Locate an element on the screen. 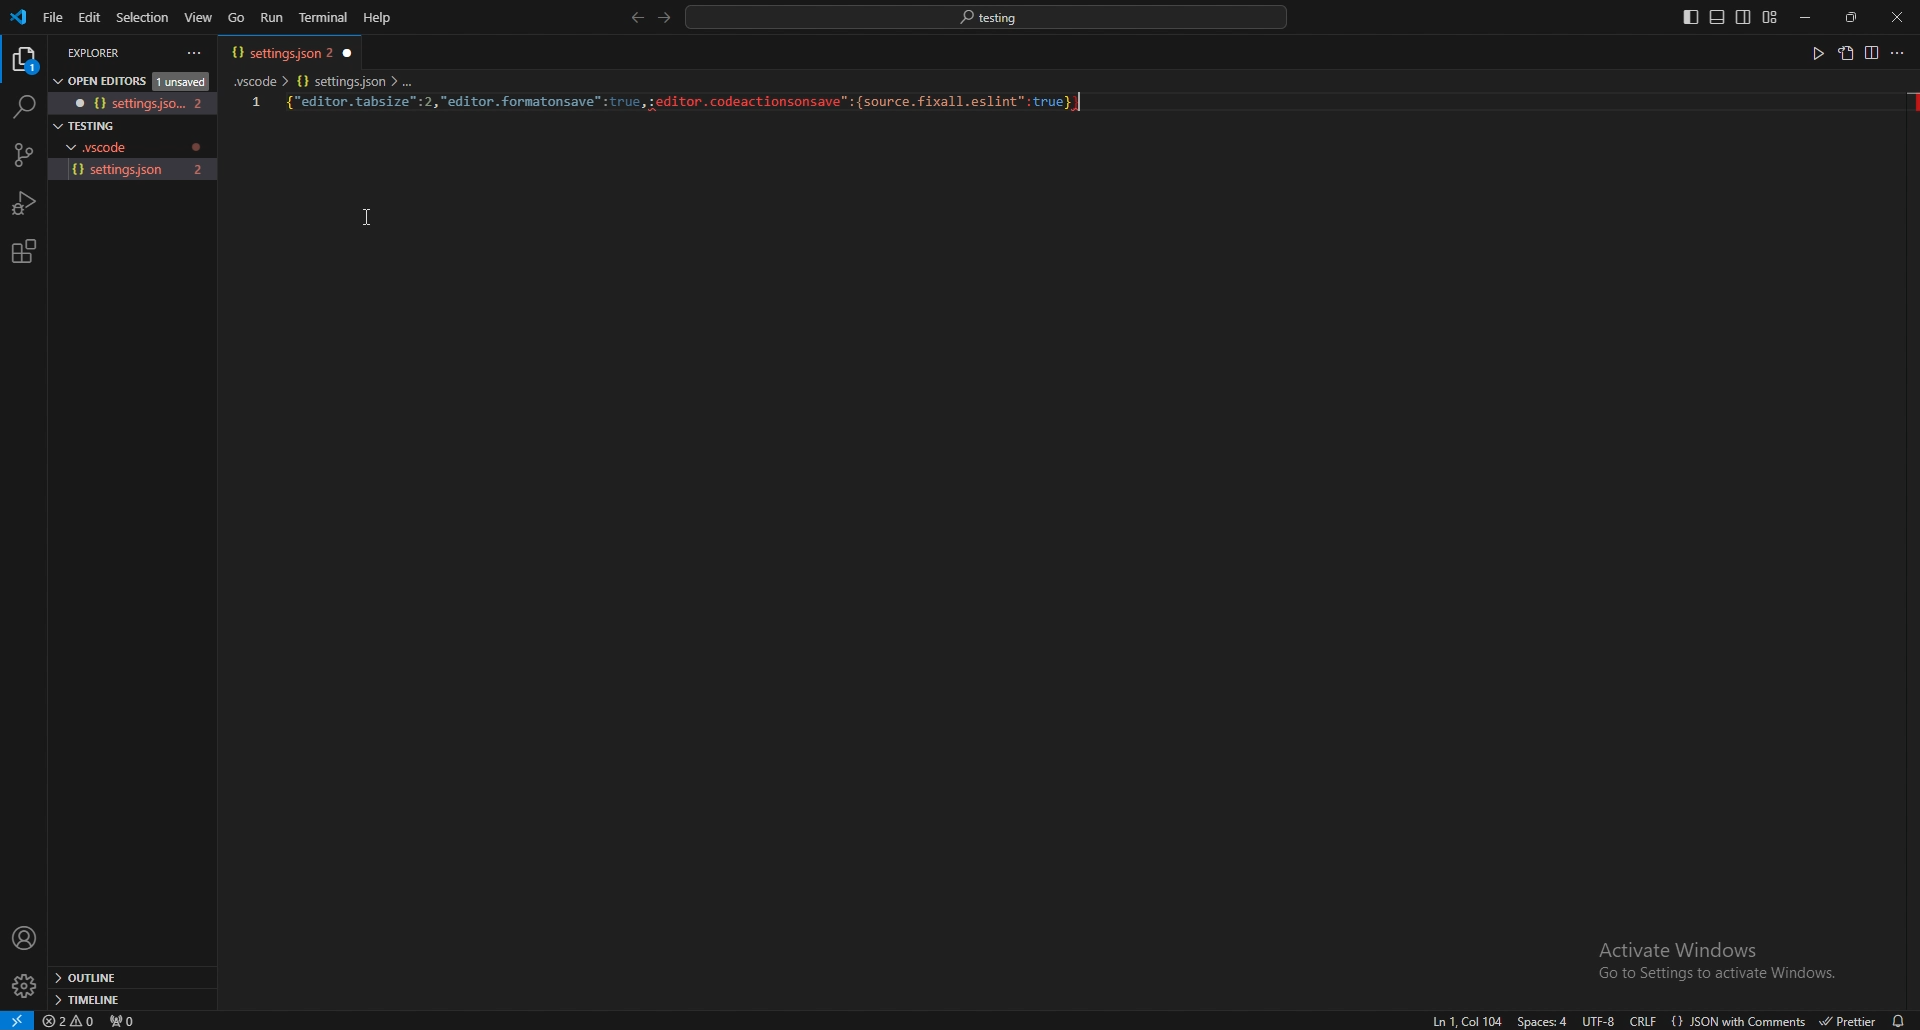 The height and width of the screenshot is (1030, 1920). terminal is located at coordinates (327, 18).